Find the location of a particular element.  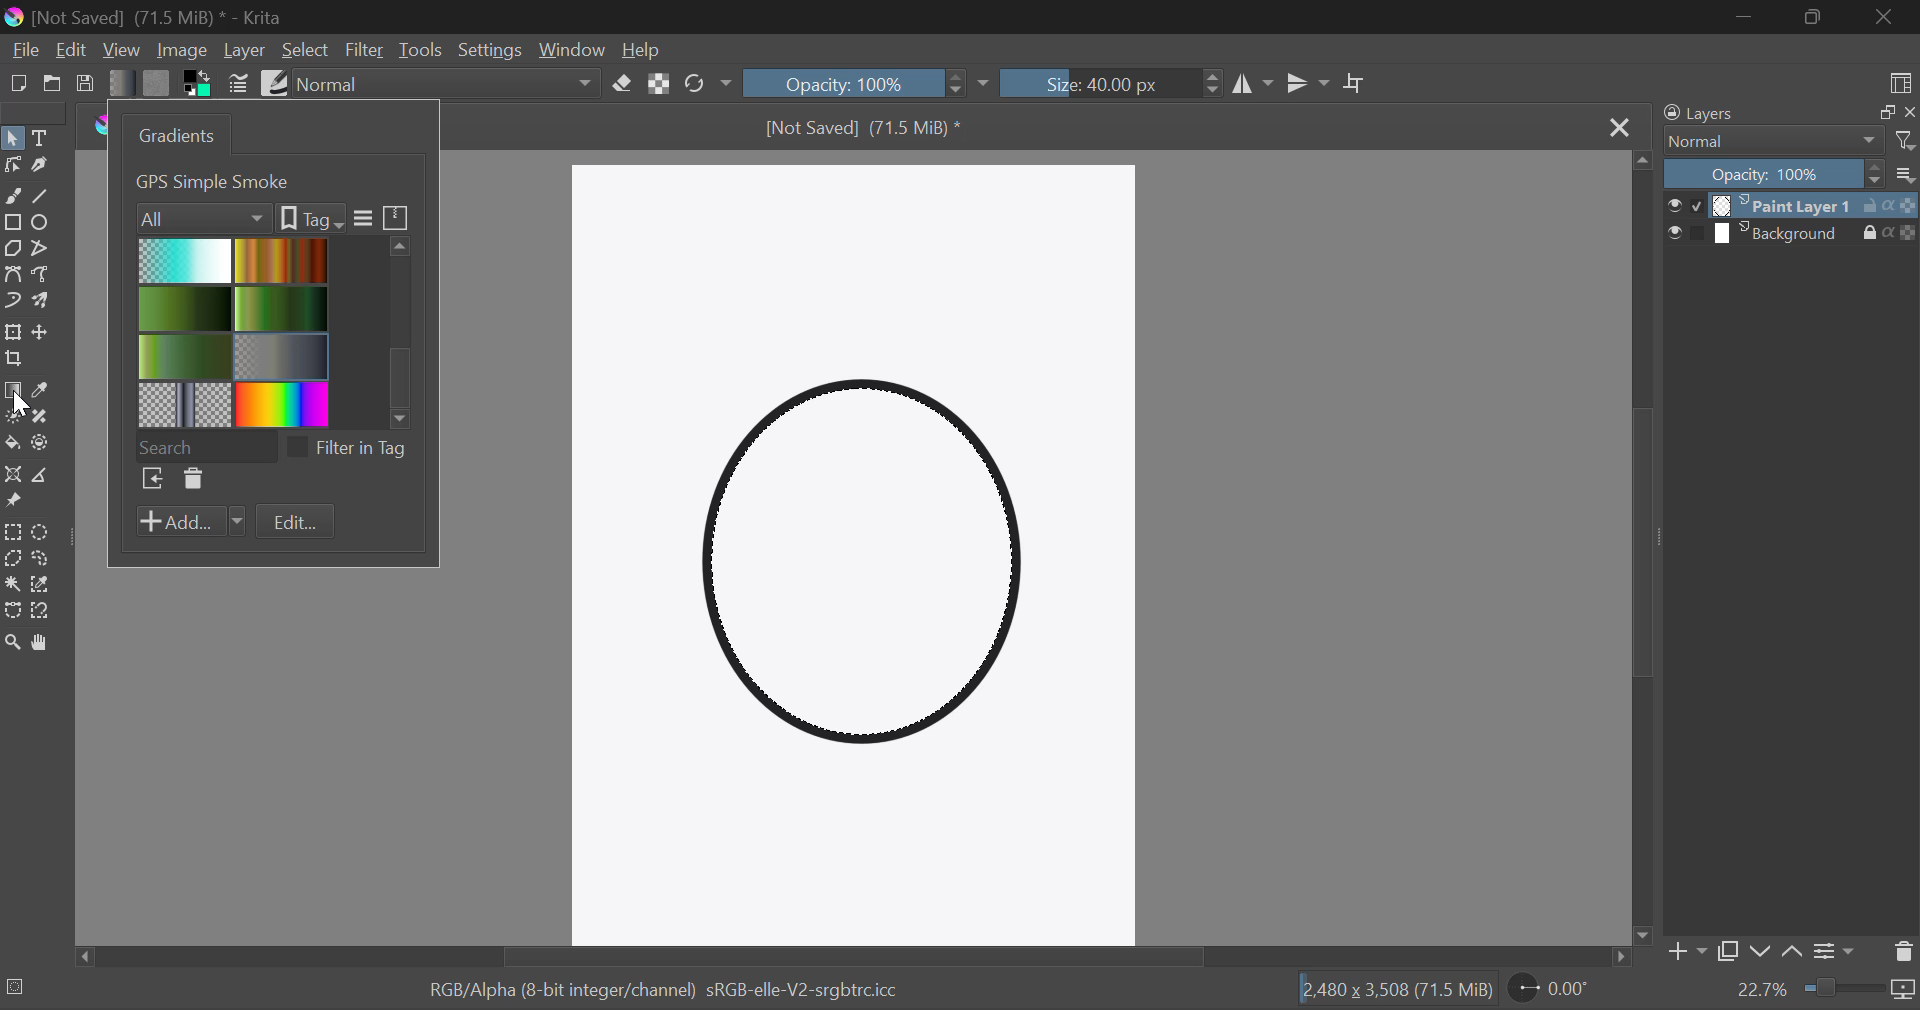

Layer is located at coordinates (245, 51).